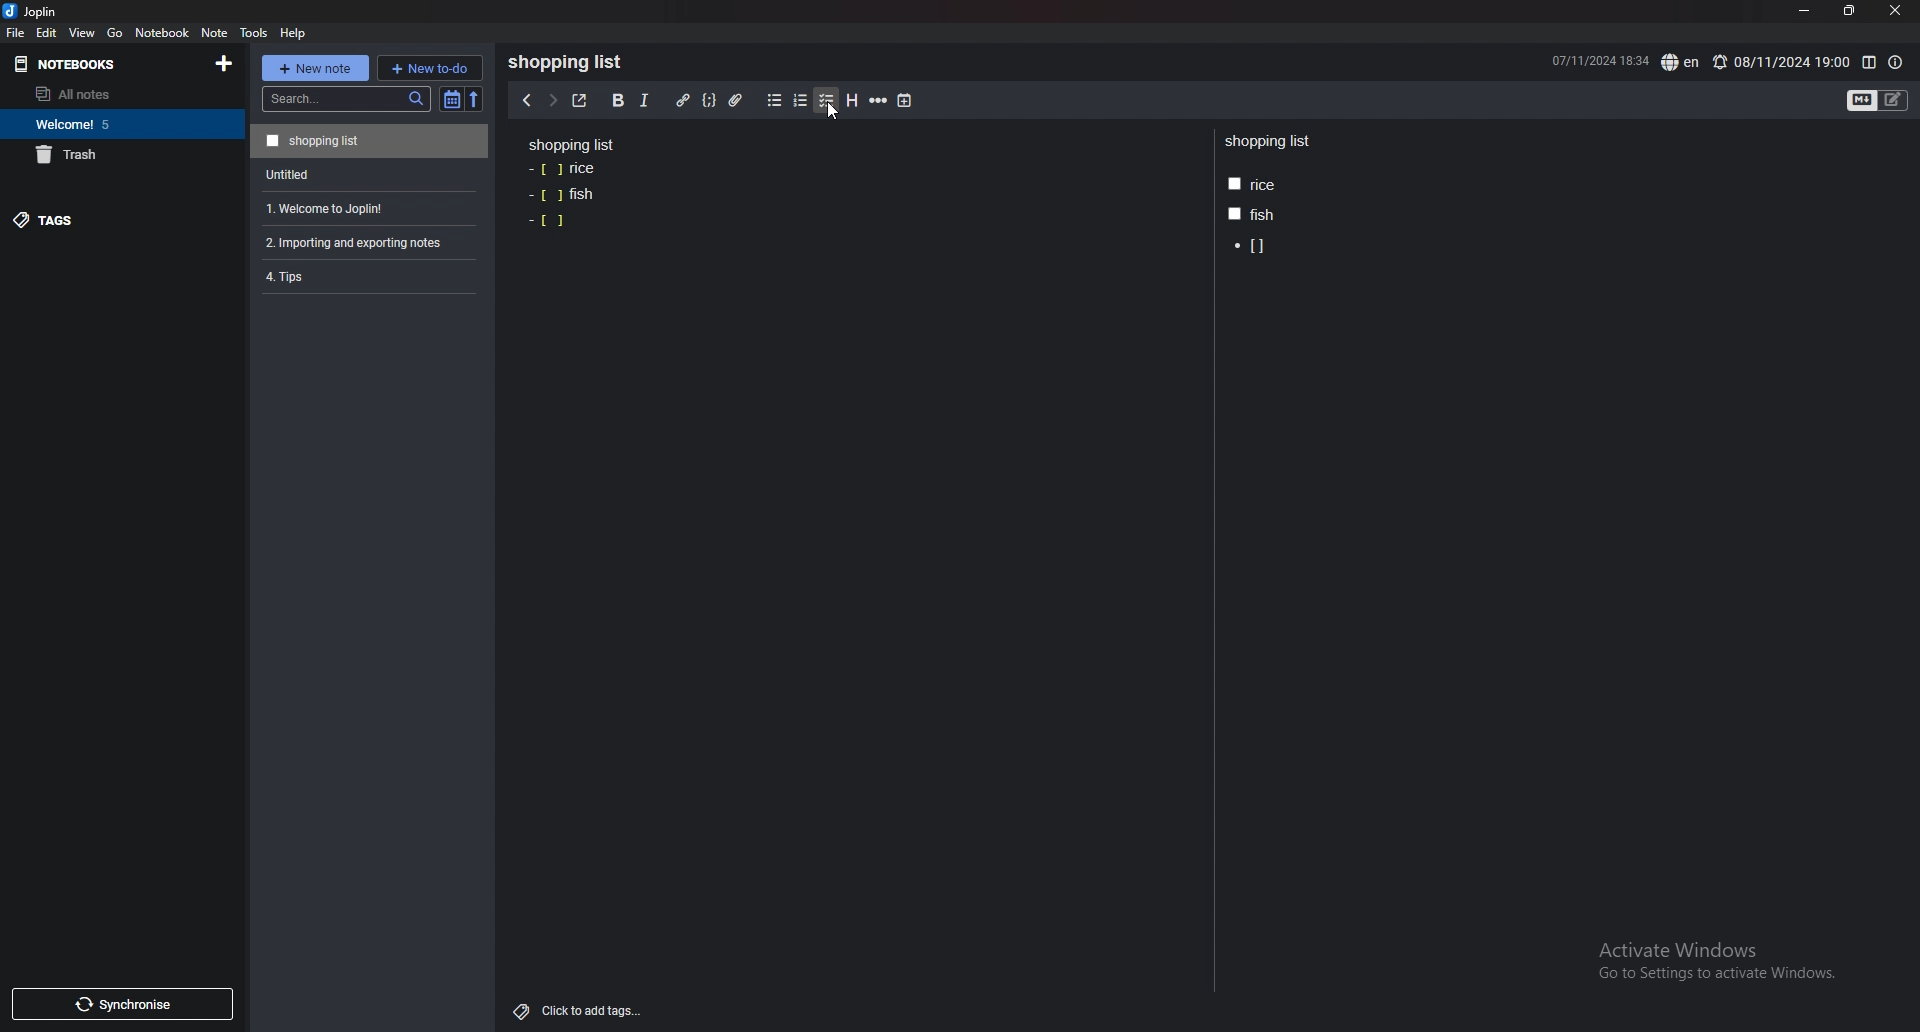 The width and height of the screenshot is (1920, 1032). What do you see at coordinates (1869, 63) in the screenshot?
I see `toggle editor layout` at bounding box center [1869, 63].